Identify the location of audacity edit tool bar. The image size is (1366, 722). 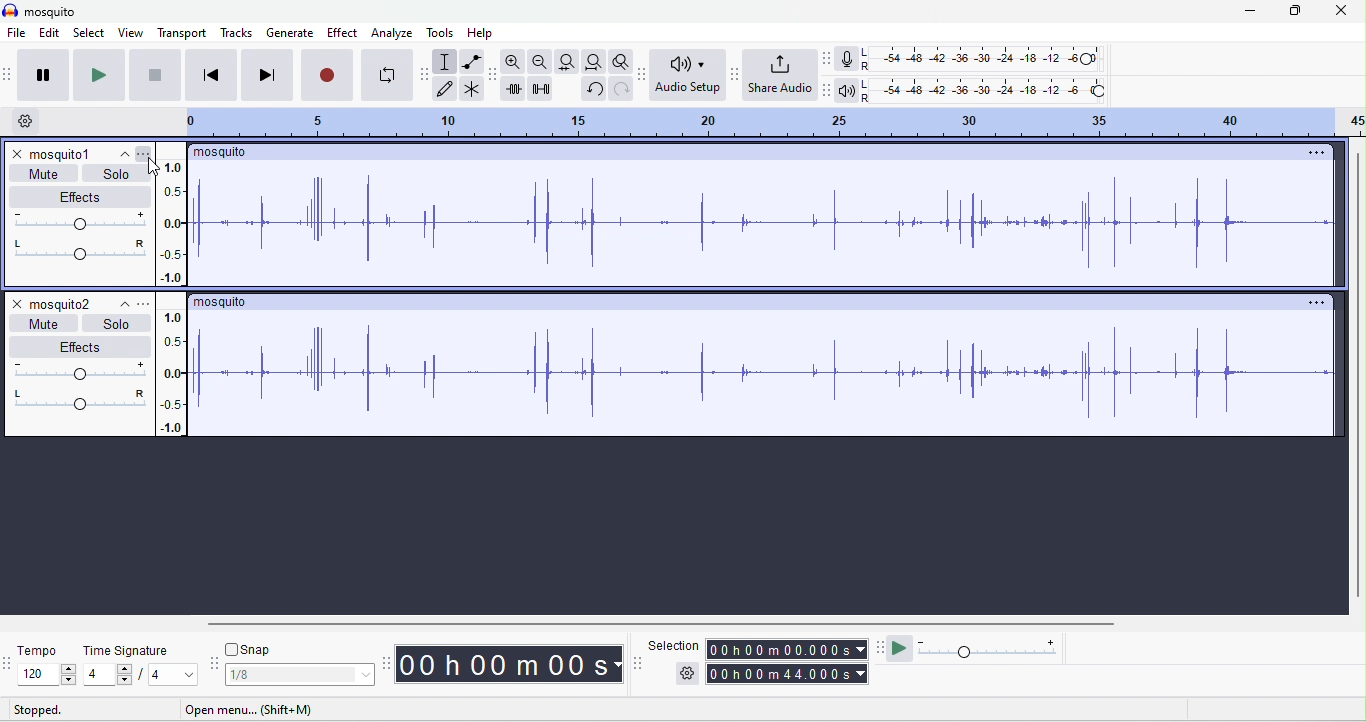
(495, 73).